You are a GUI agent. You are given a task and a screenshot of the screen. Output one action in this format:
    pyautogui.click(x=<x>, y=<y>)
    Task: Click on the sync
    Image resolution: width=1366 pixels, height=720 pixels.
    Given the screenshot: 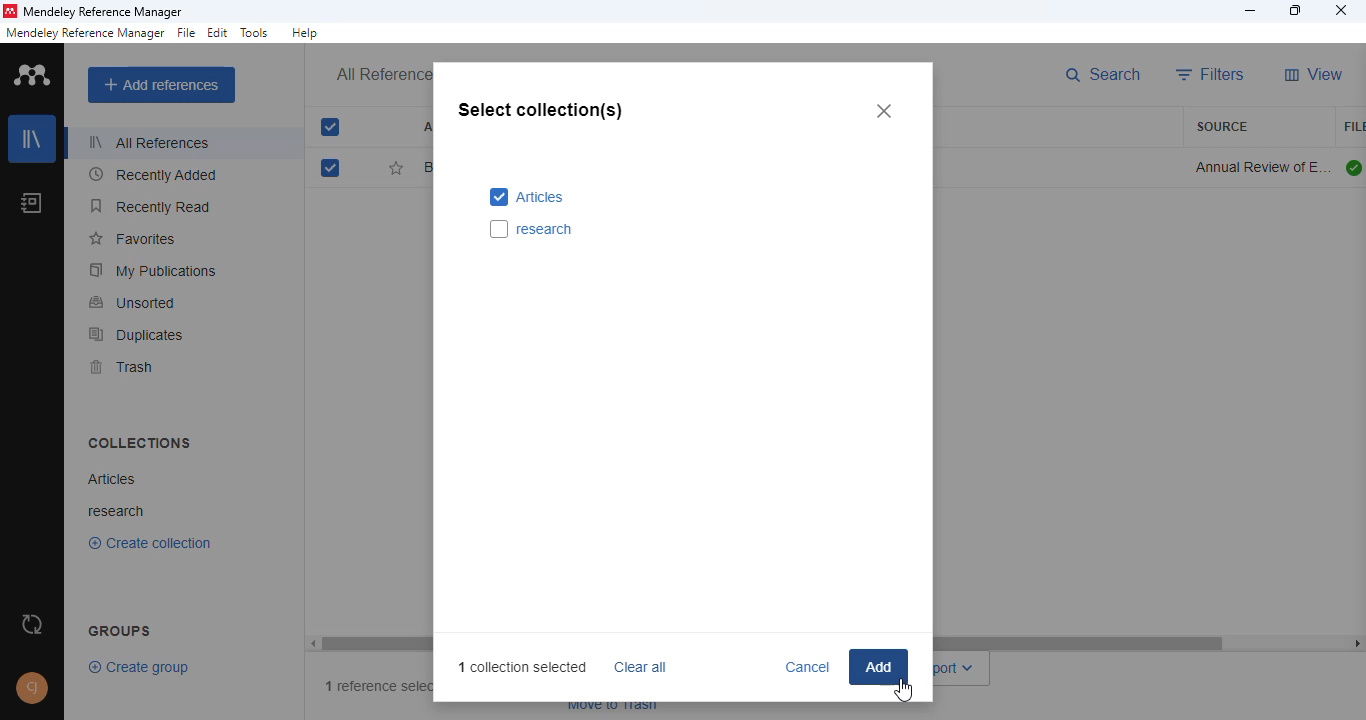 What is the action you would take?
    pyautogui.click(x=30, y=627)
    